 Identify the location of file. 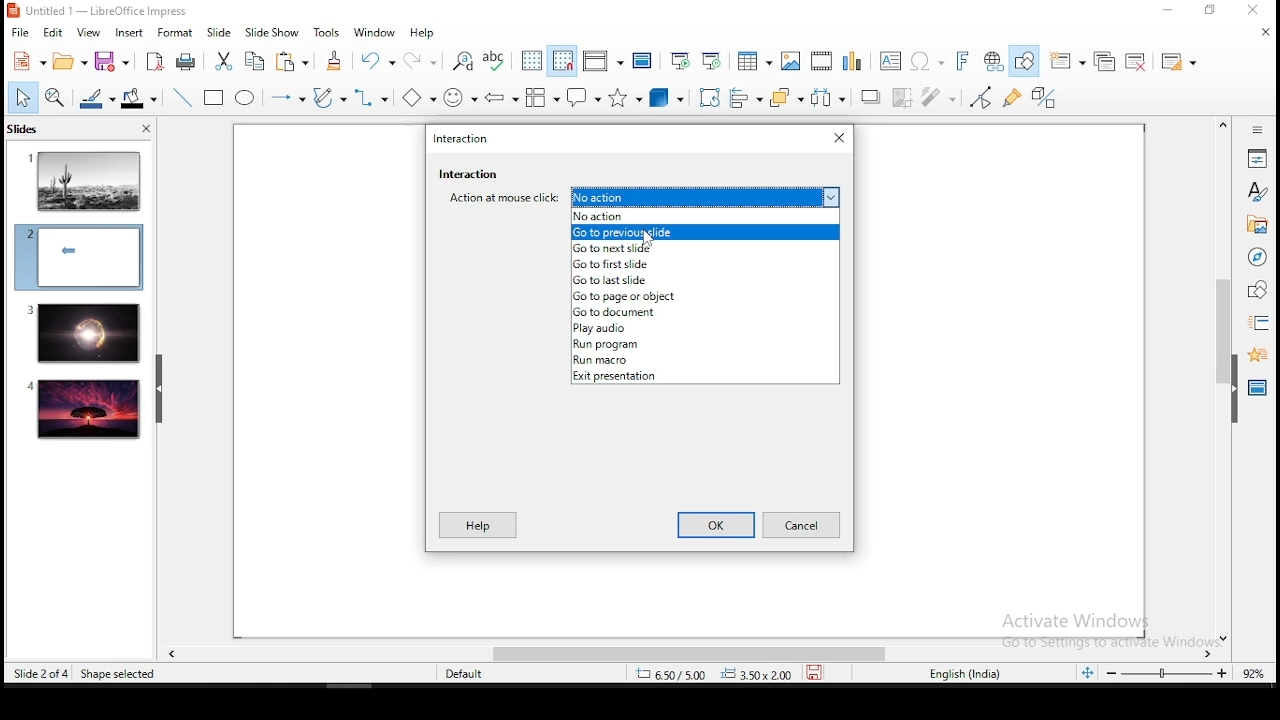
(21, 31).